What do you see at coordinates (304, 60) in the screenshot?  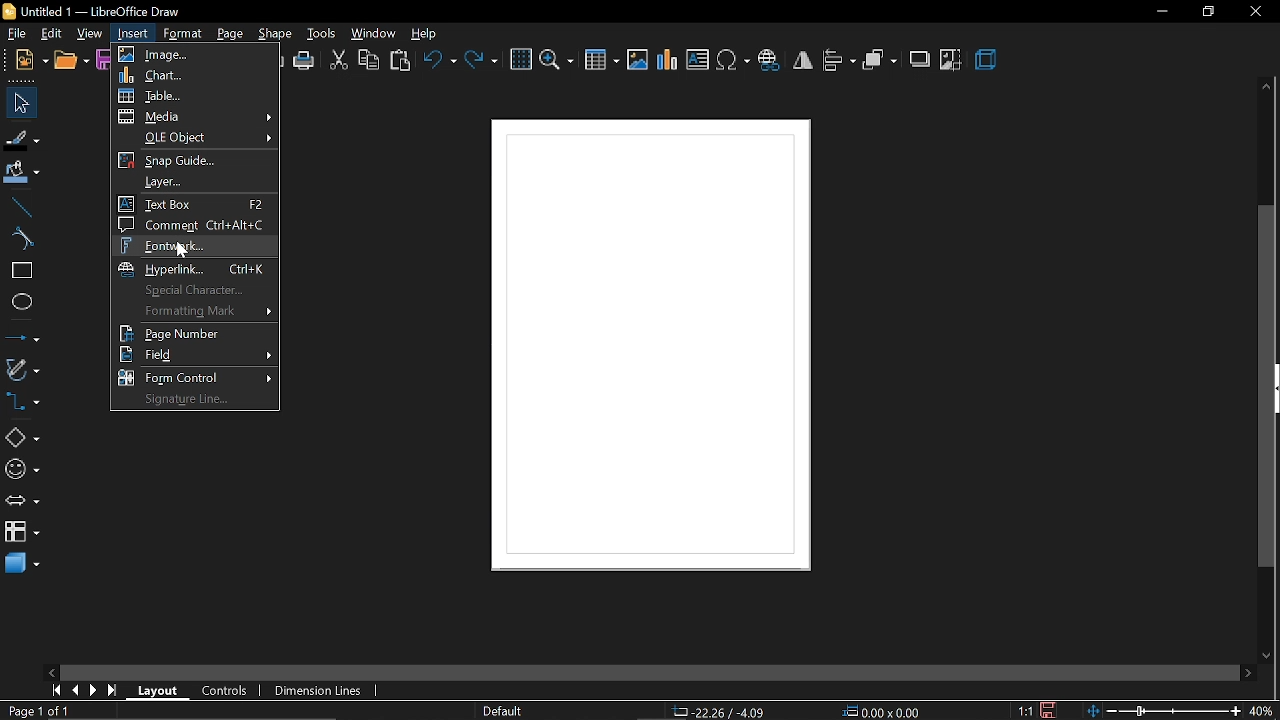 I see `print` at bounding box center [304, 60].